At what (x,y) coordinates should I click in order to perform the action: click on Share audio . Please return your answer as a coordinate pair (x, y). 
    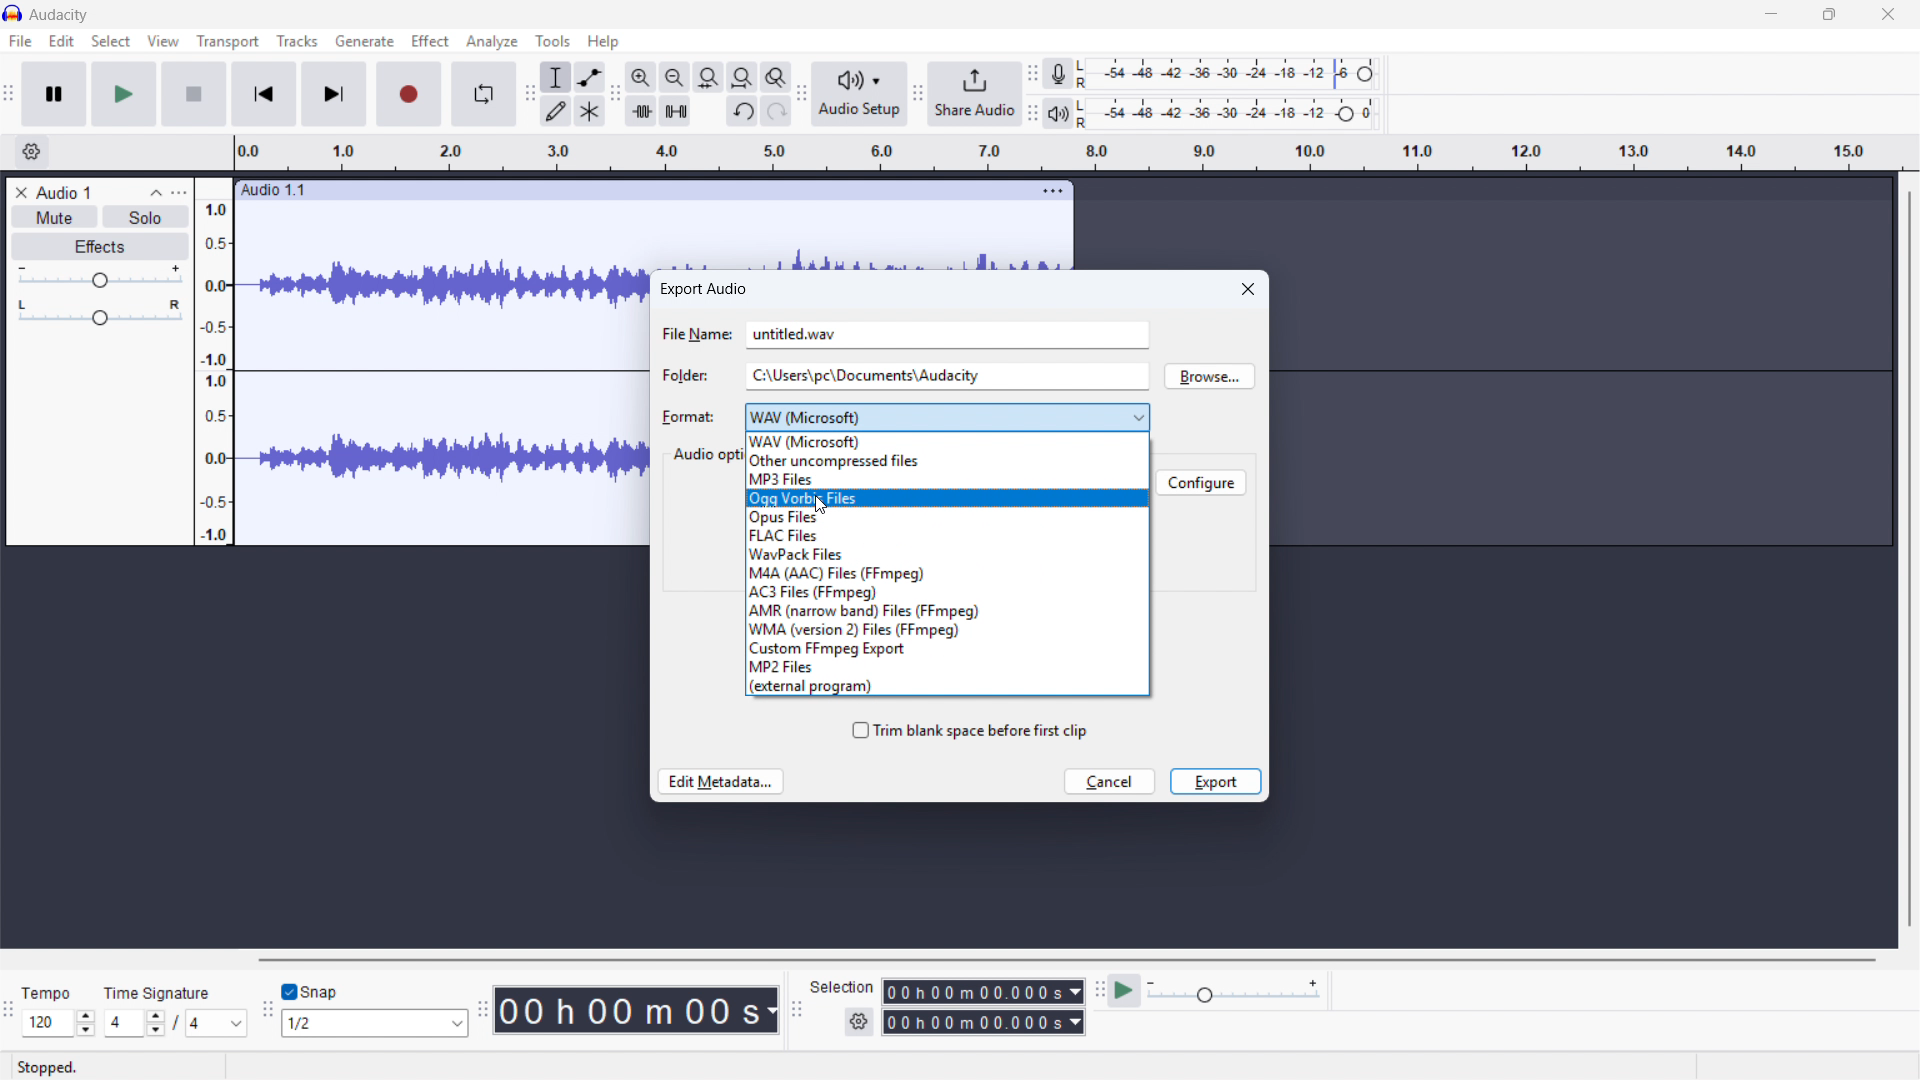
    Looking at the image, I should click on (976, 94).